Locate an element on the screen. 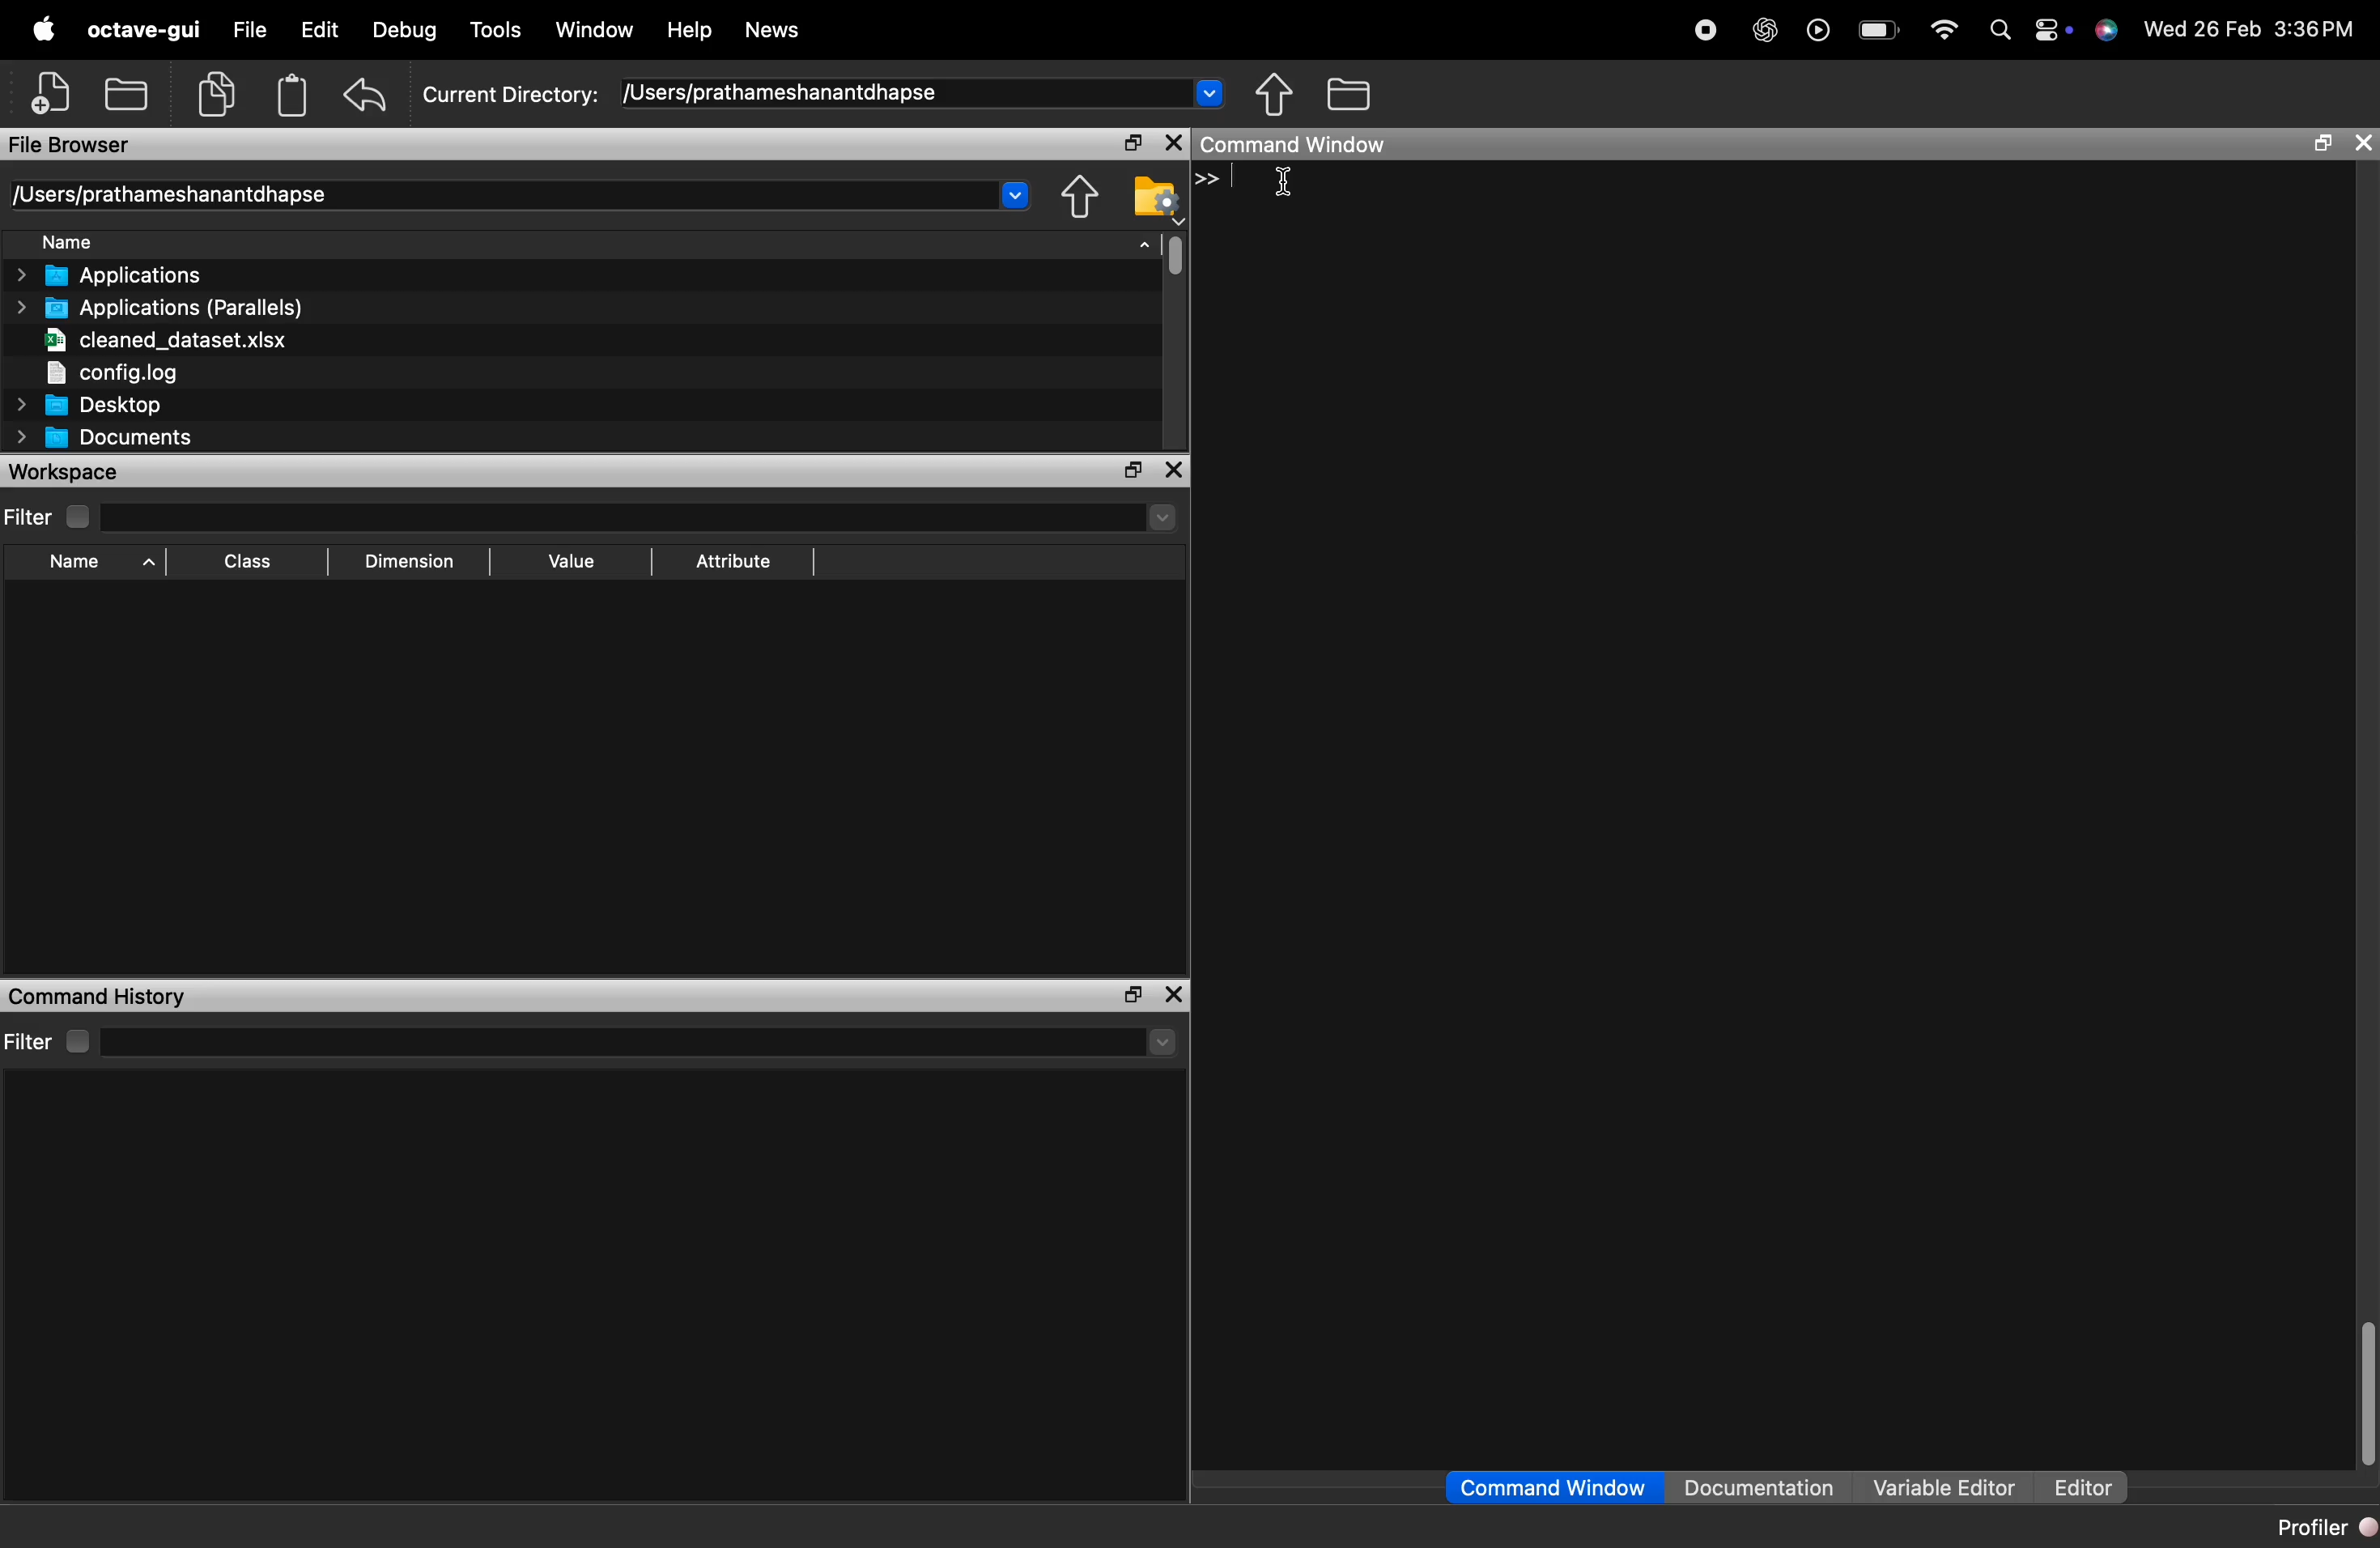 This screenshot has height=1548, width=2380. » Wed is located at coordinates (2162, 30).